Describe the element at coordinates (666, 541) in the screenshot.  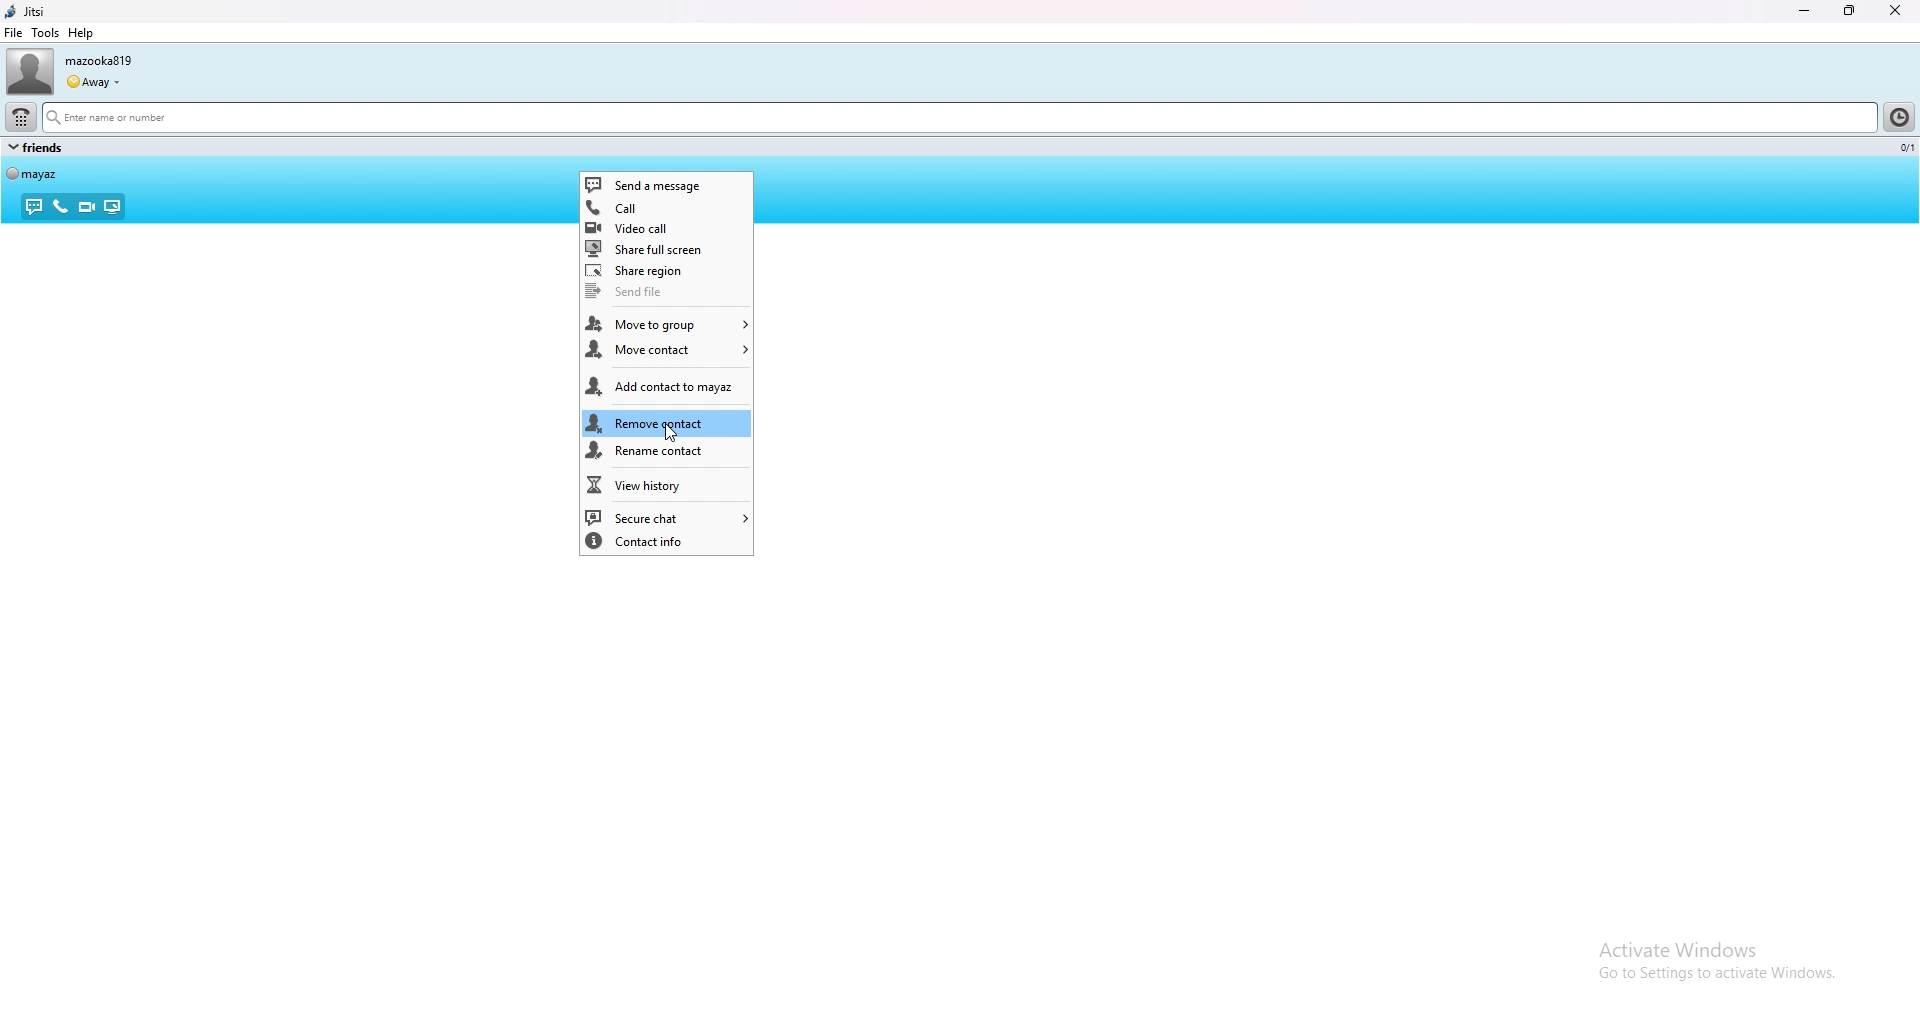
I see `contact info` at that location.